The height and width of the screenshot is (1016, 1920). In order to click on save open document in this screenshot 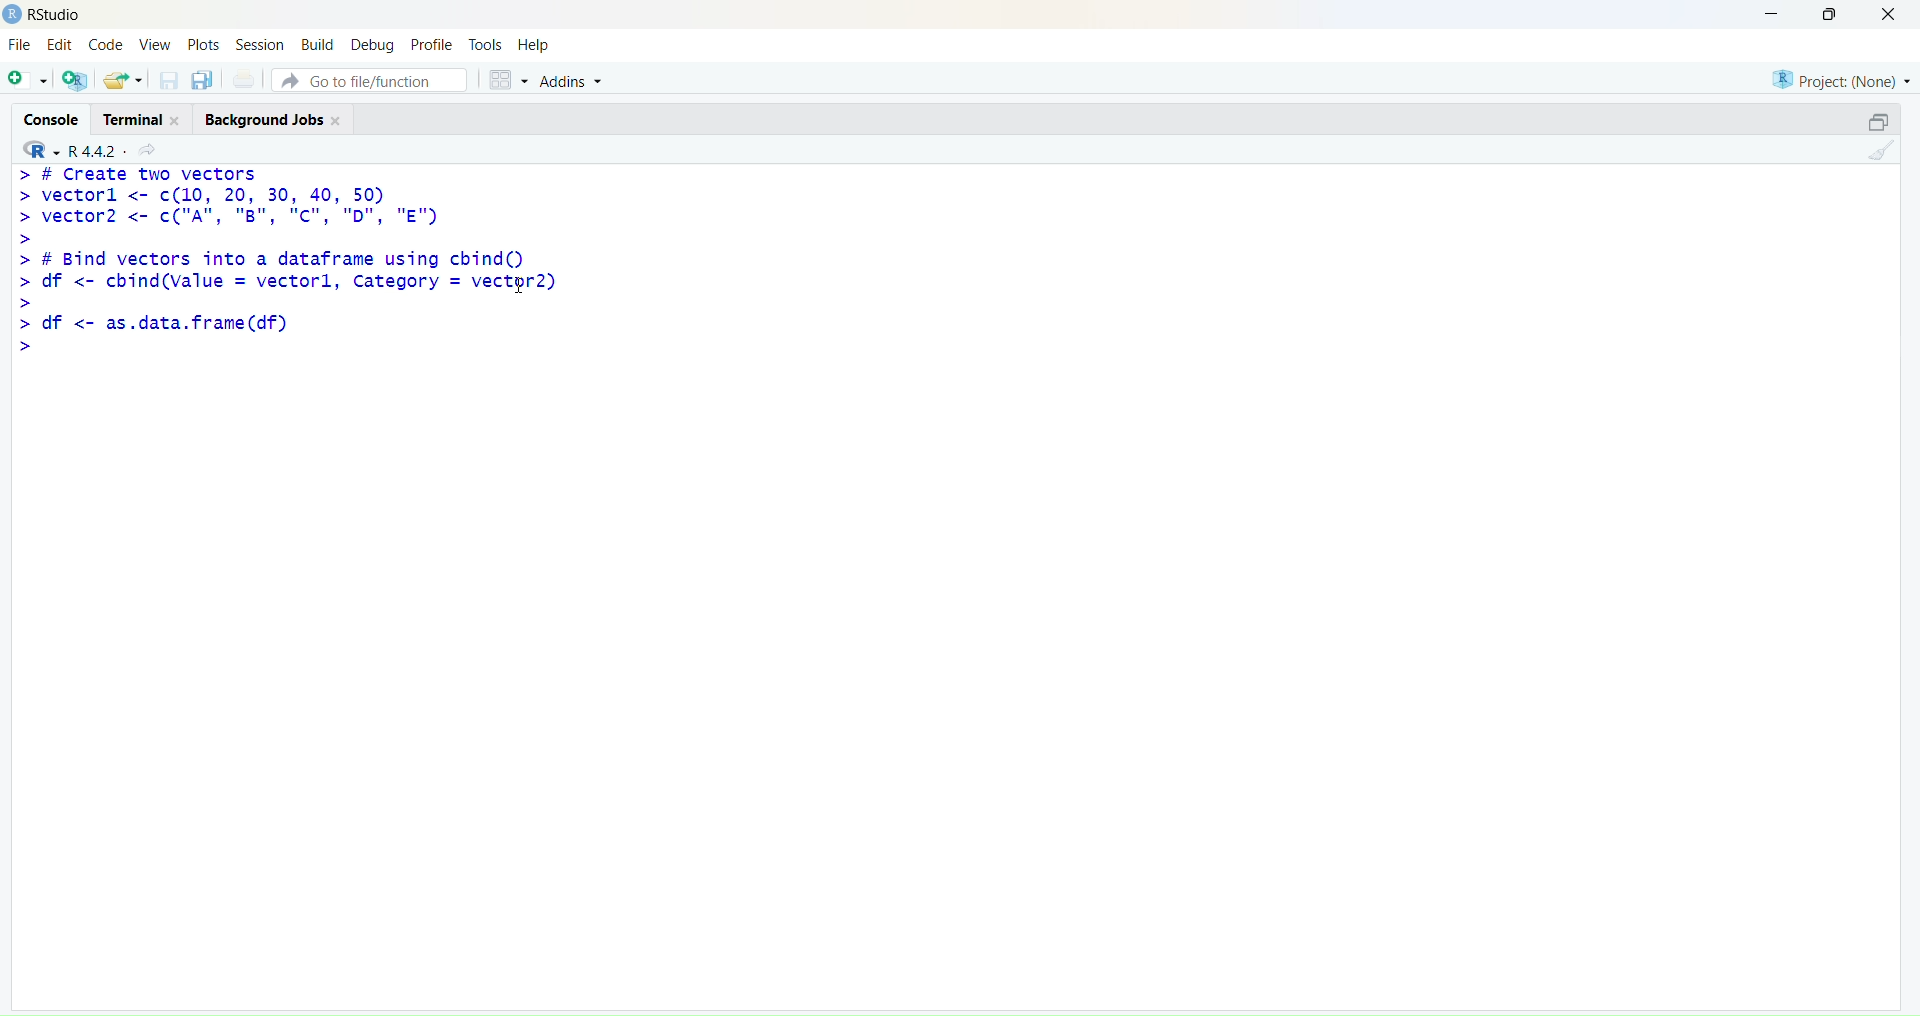, I will do `click(168, 82)`.